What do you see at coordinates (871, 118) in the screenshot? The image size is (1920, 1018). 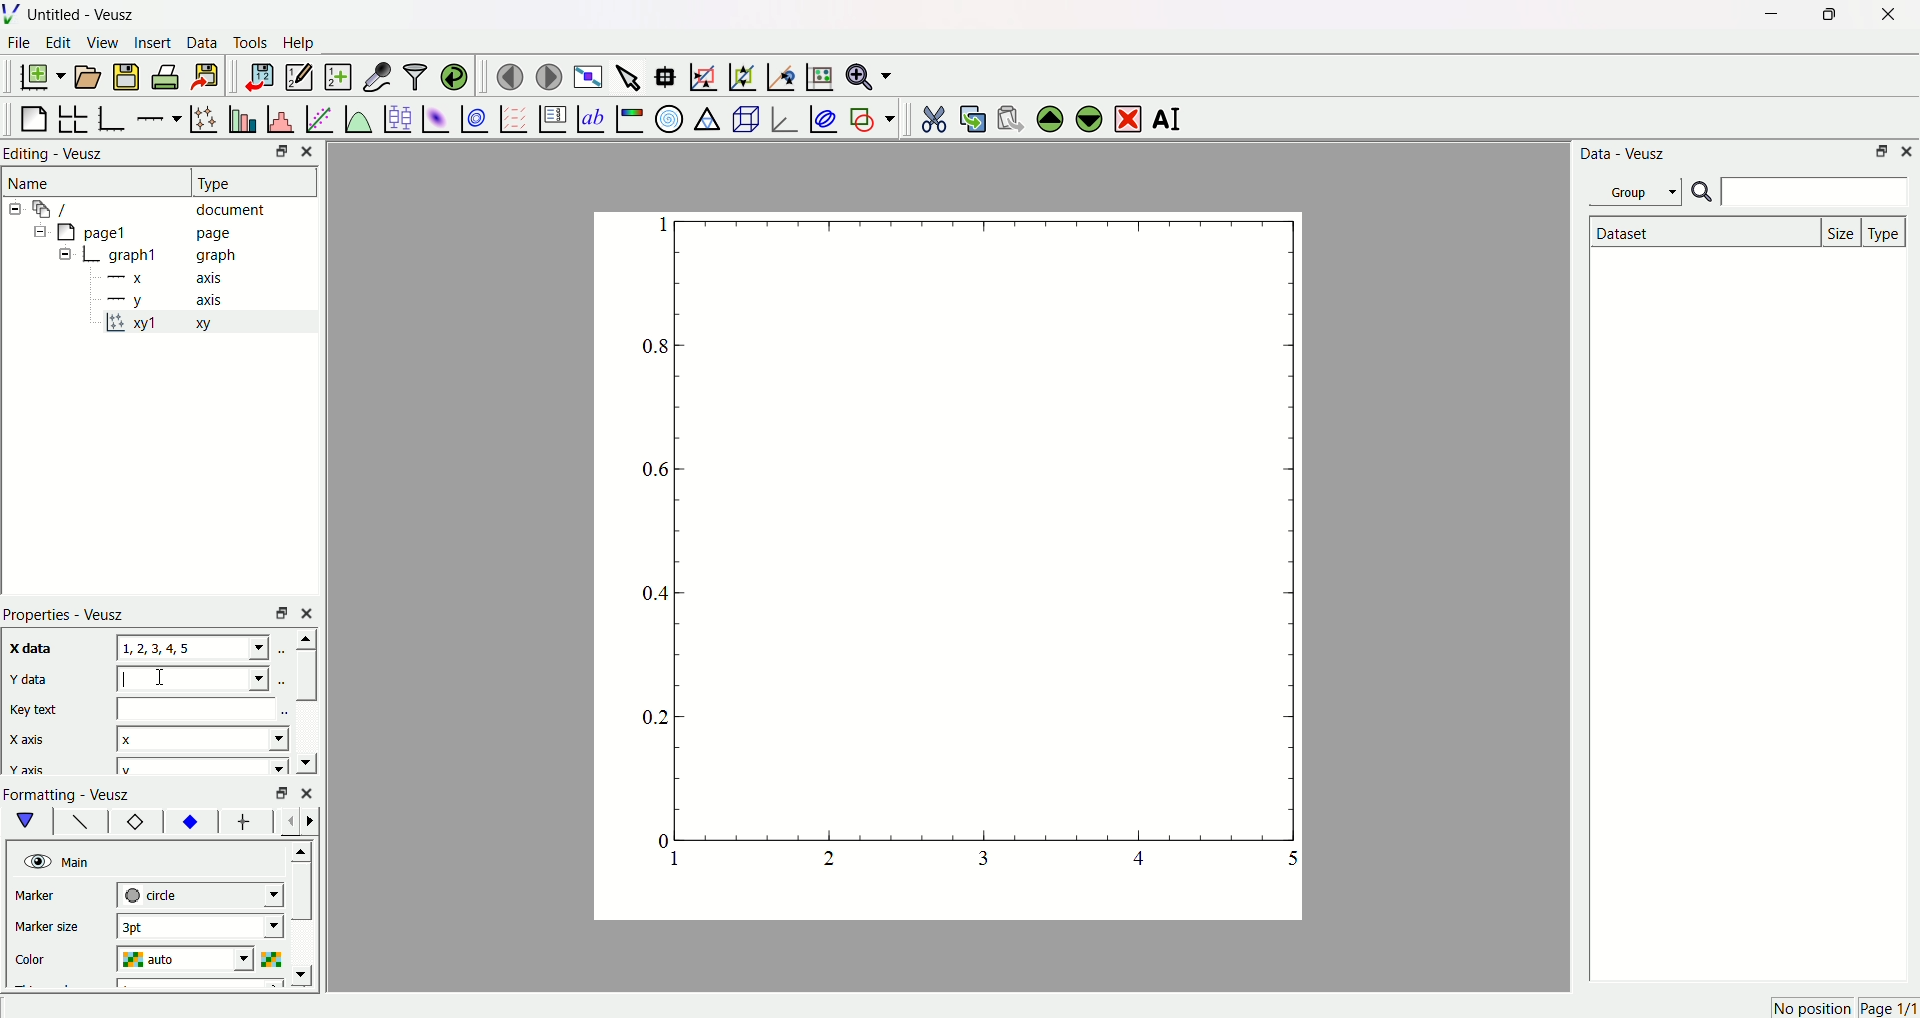 I see `add a shape ` at bounding box center [871, 118].